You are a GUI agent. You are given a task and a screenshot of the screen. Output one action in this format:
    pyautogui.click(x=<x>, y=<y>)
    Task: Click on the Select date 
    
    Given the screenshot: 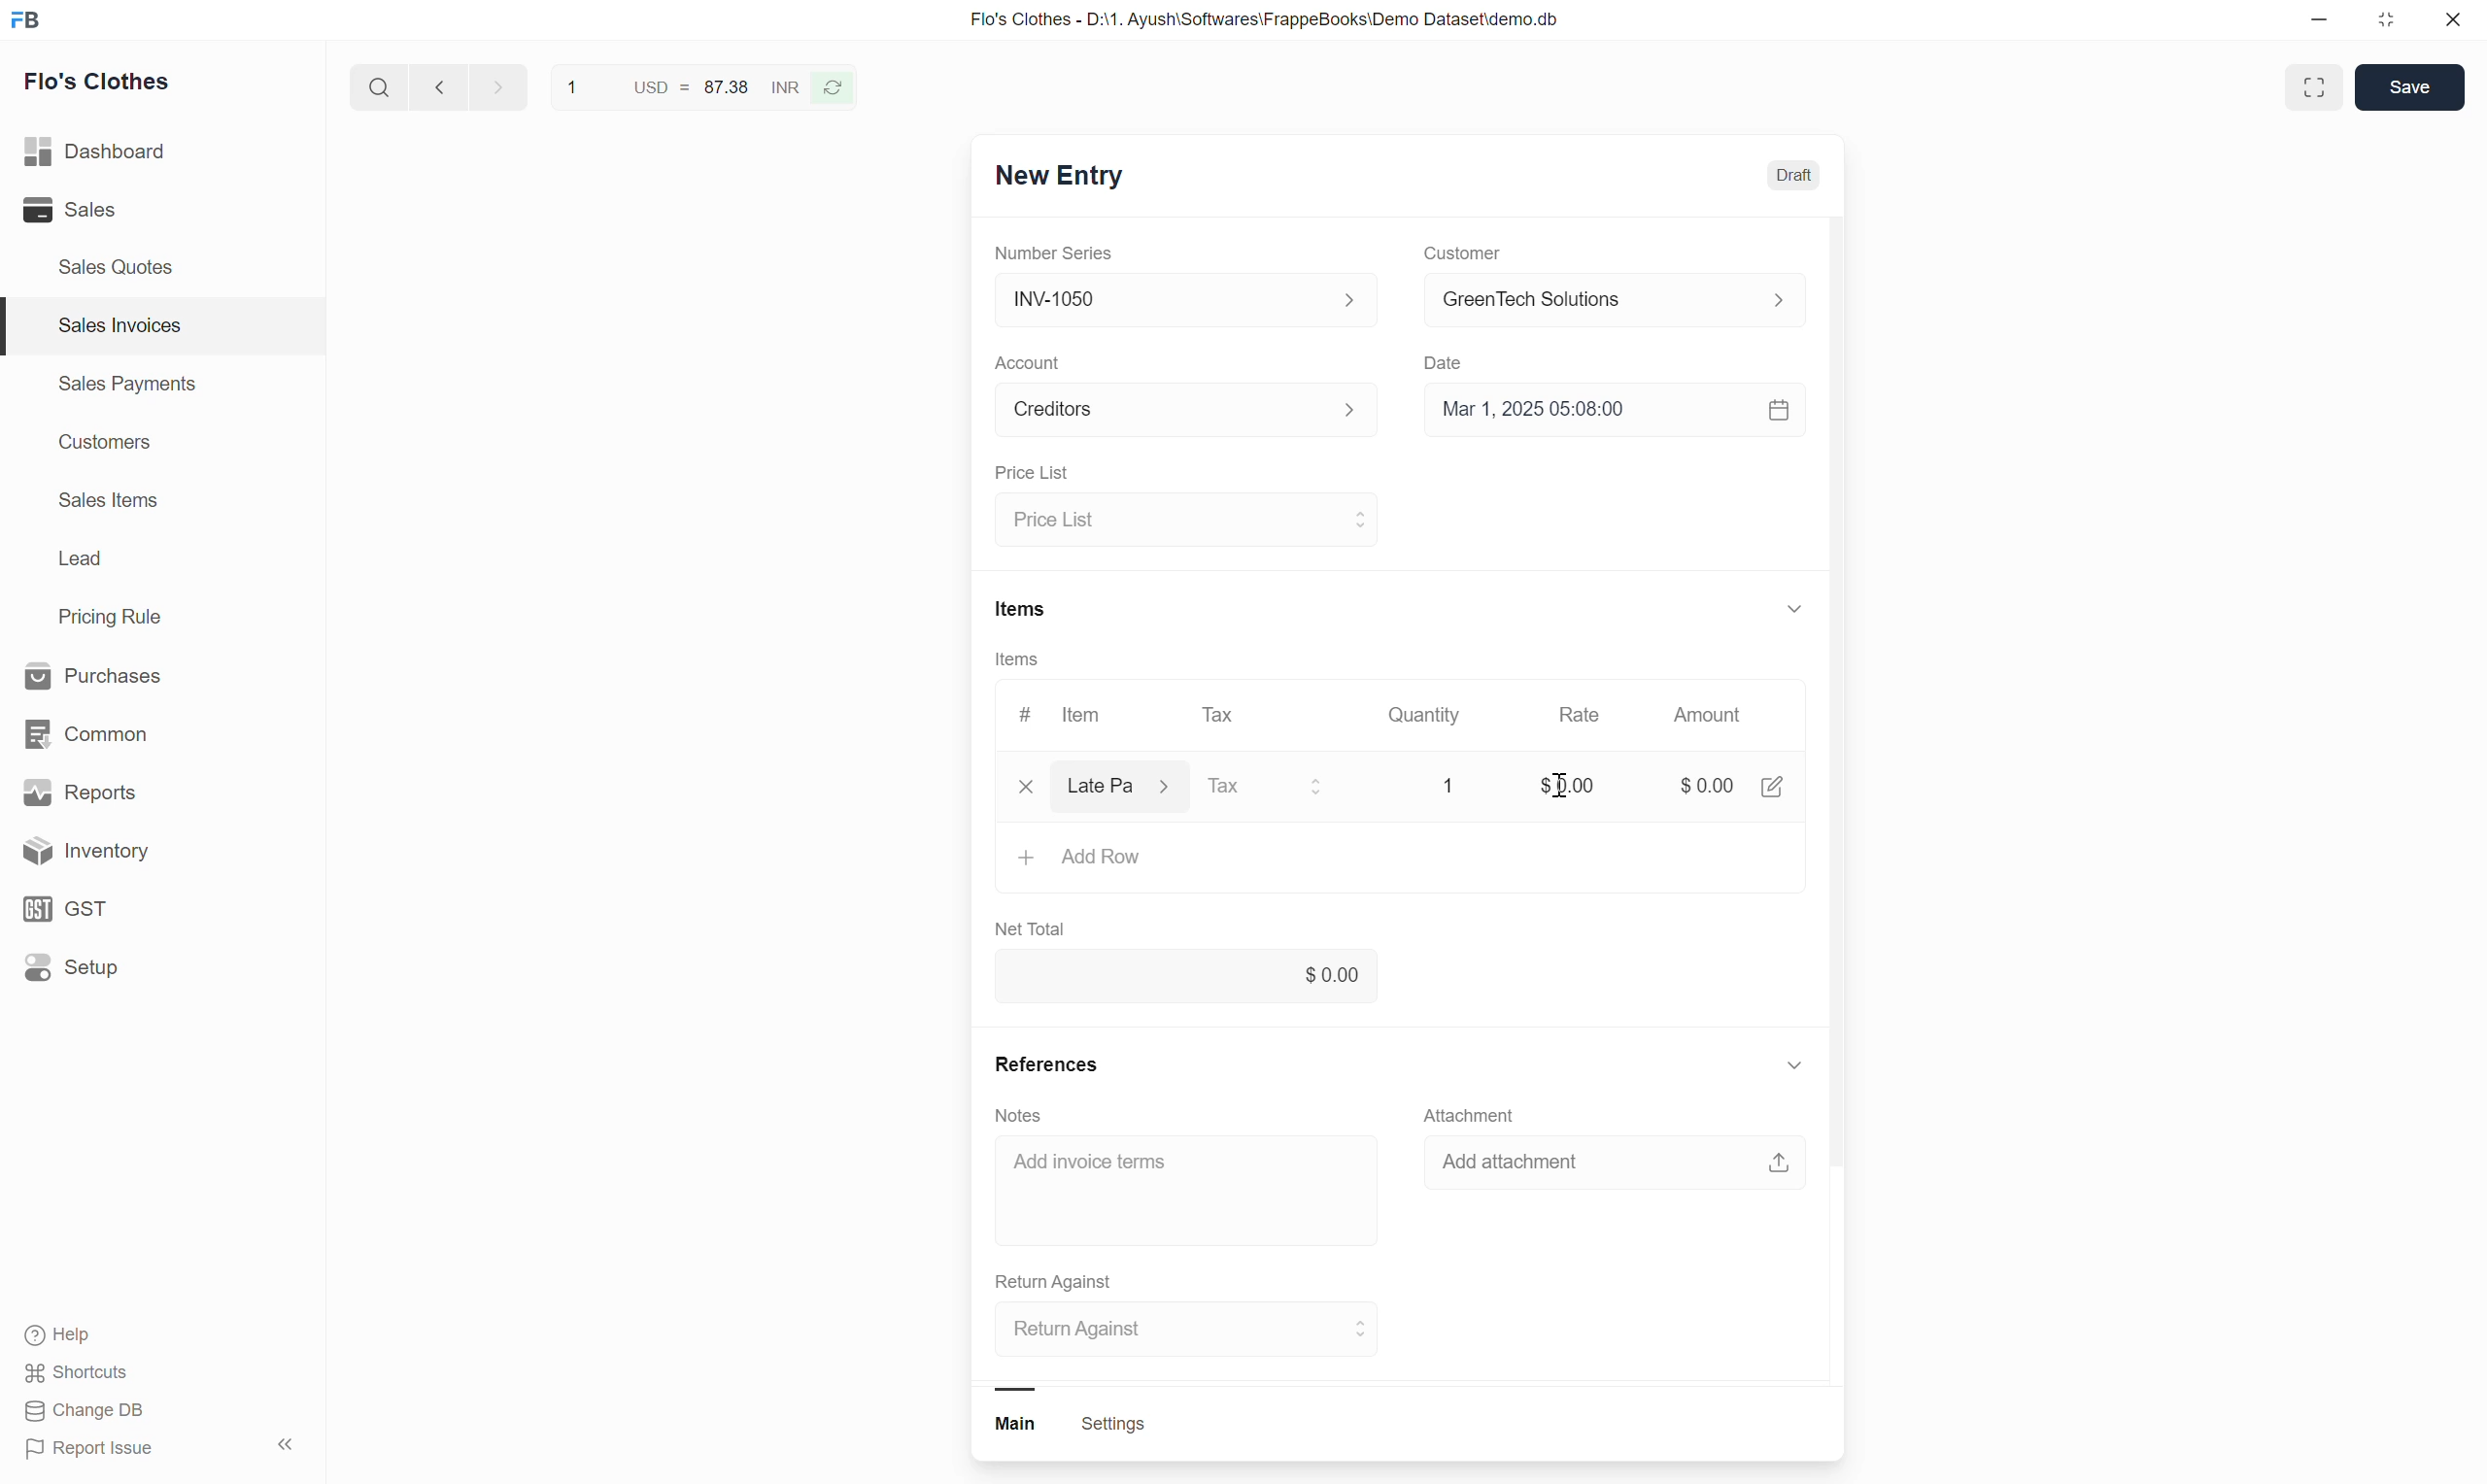 What is the action you would take?
    pyautogui.click(x=1614, y=417)
    